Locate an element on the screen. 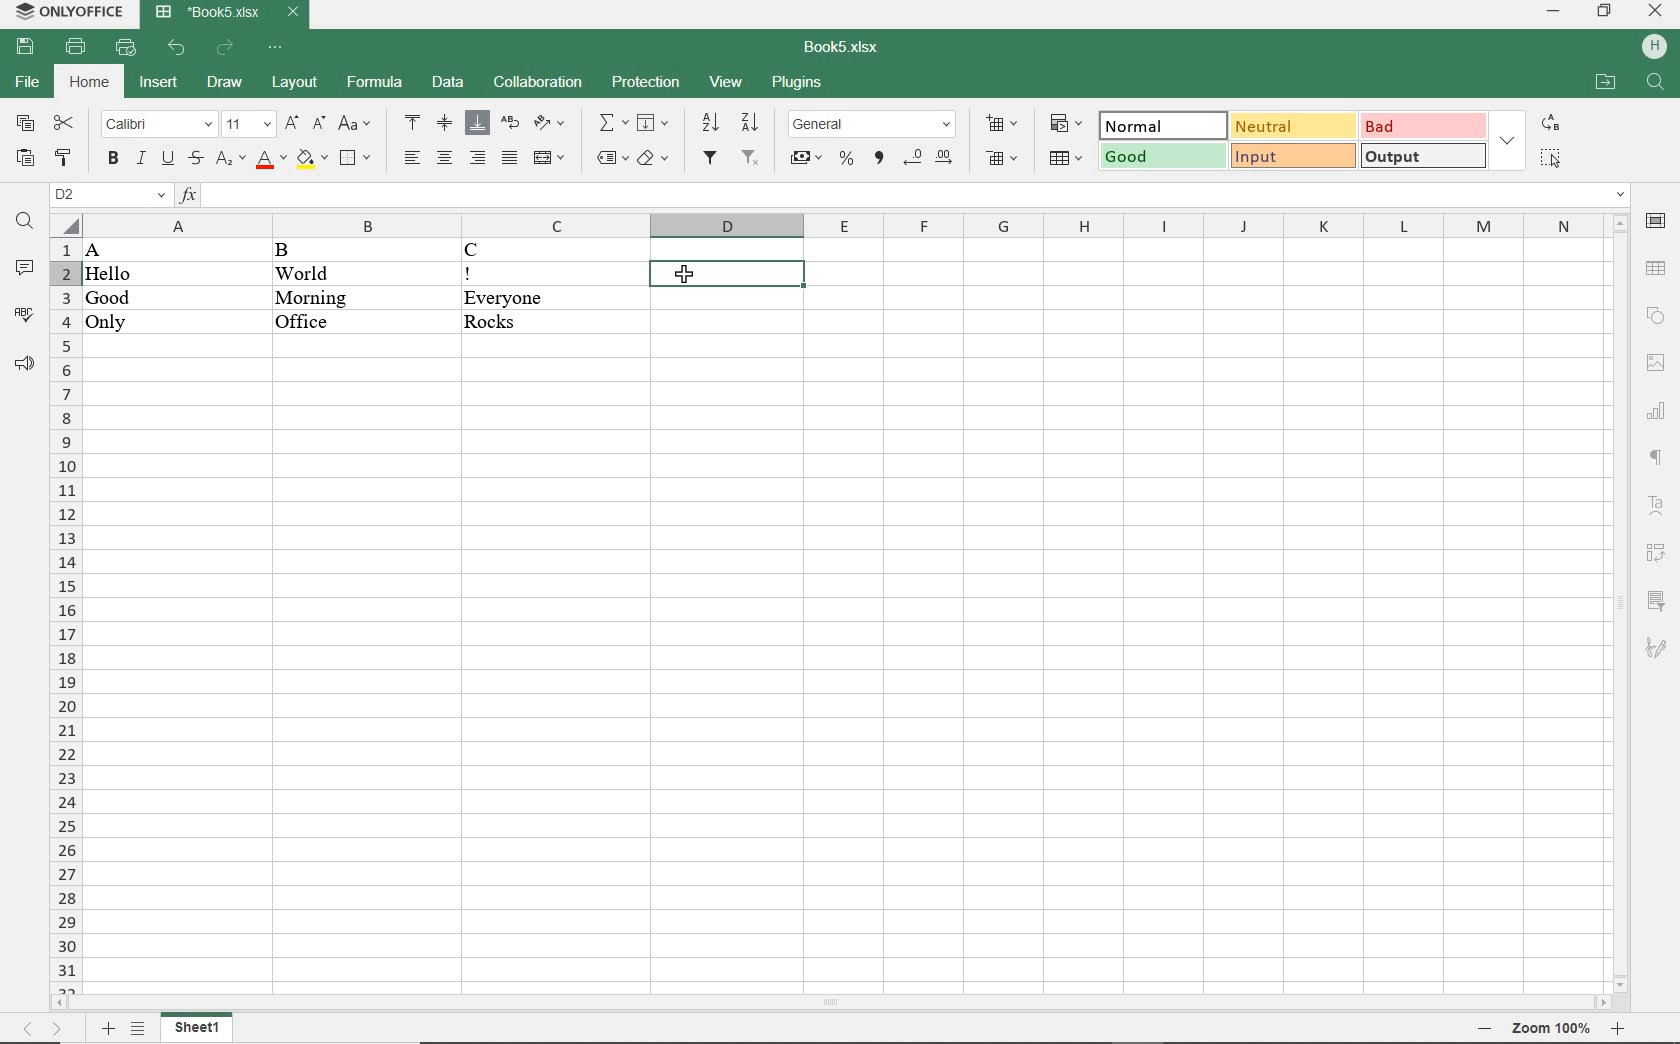 Image resolution: width=1680 pixels, height=1044 pixels. EXPAND is located at coordinates (1510, 141).